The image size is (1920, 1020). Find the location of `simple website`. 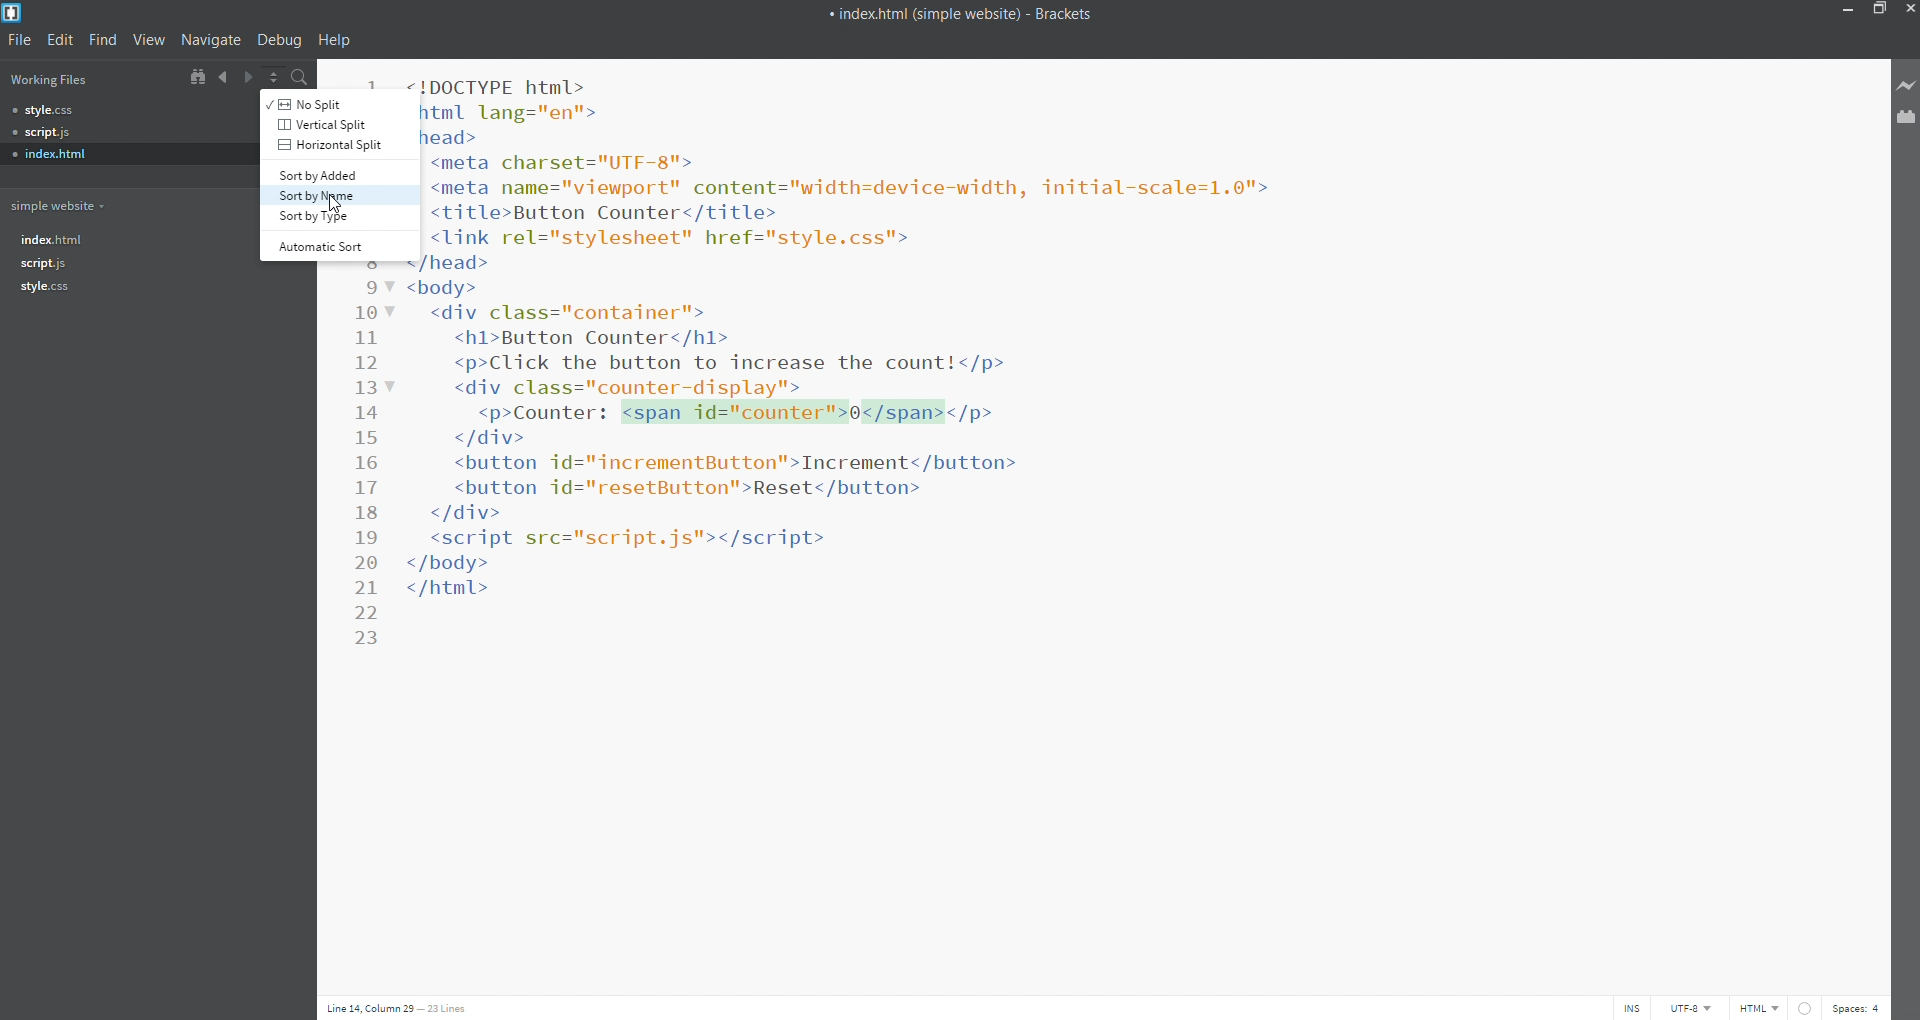

simple website is located at coordinates (62, 204).